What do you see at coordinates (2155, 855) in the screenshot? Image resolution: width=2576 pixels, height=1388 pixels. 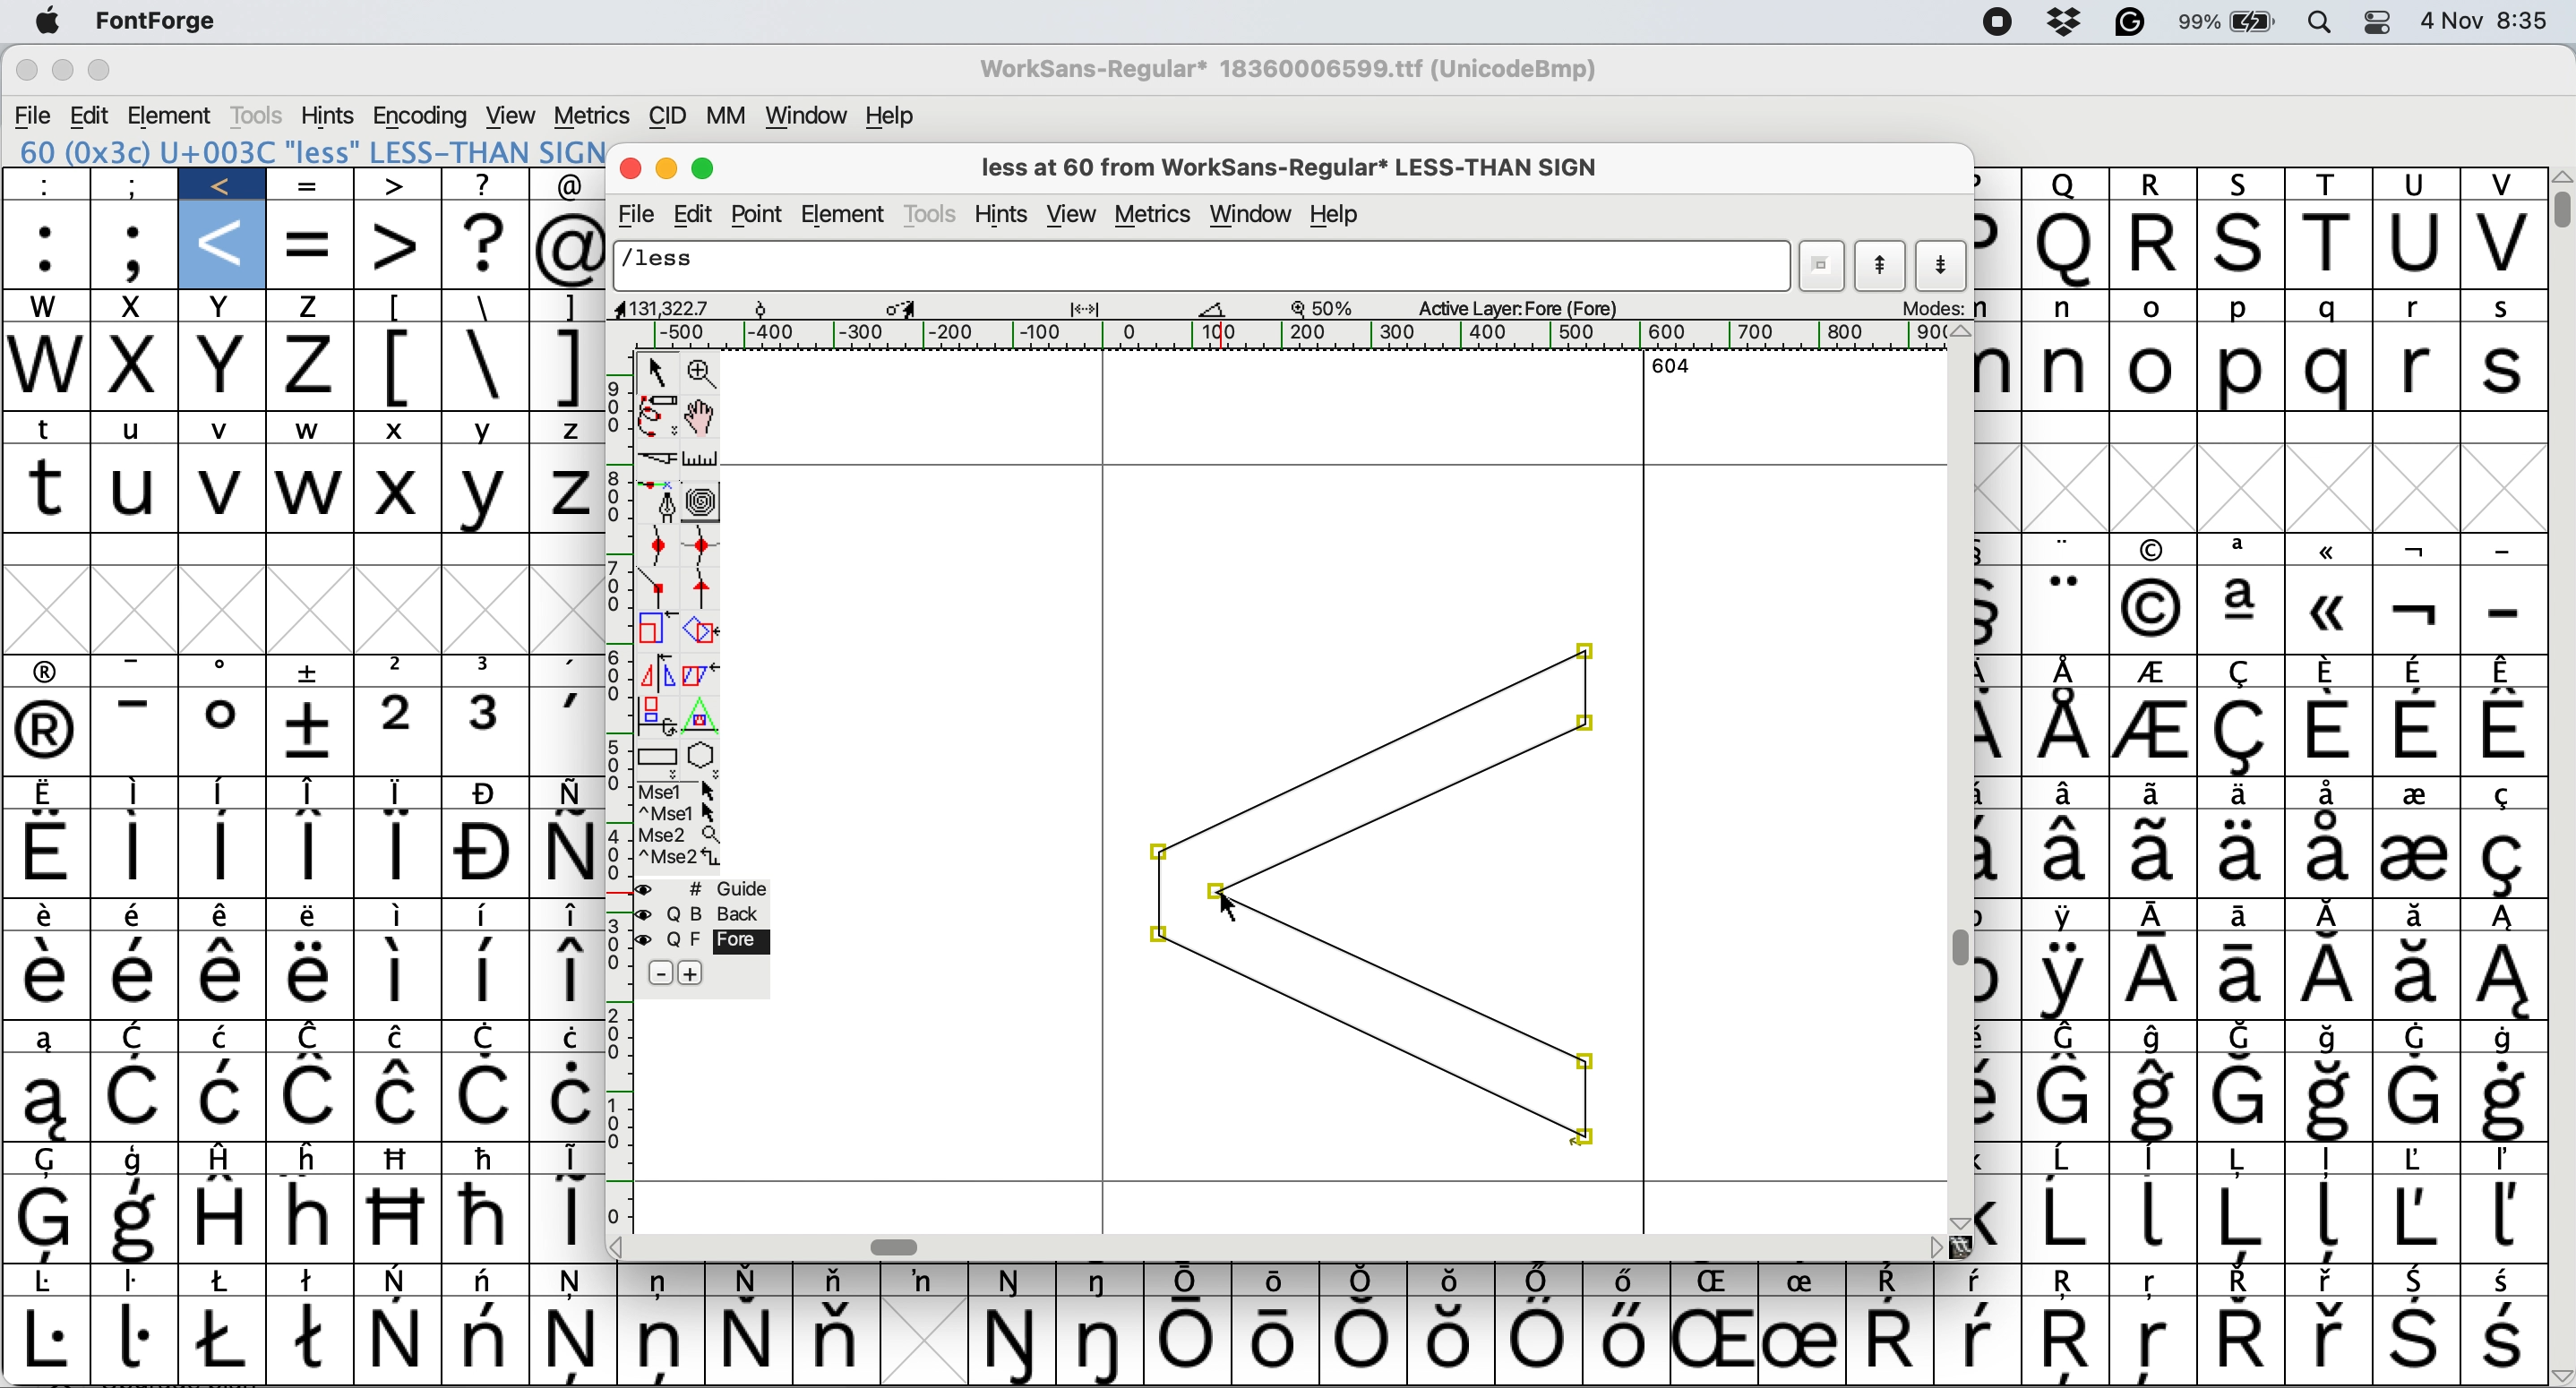 I see `Symbol` at bounding box center [2155, 855].